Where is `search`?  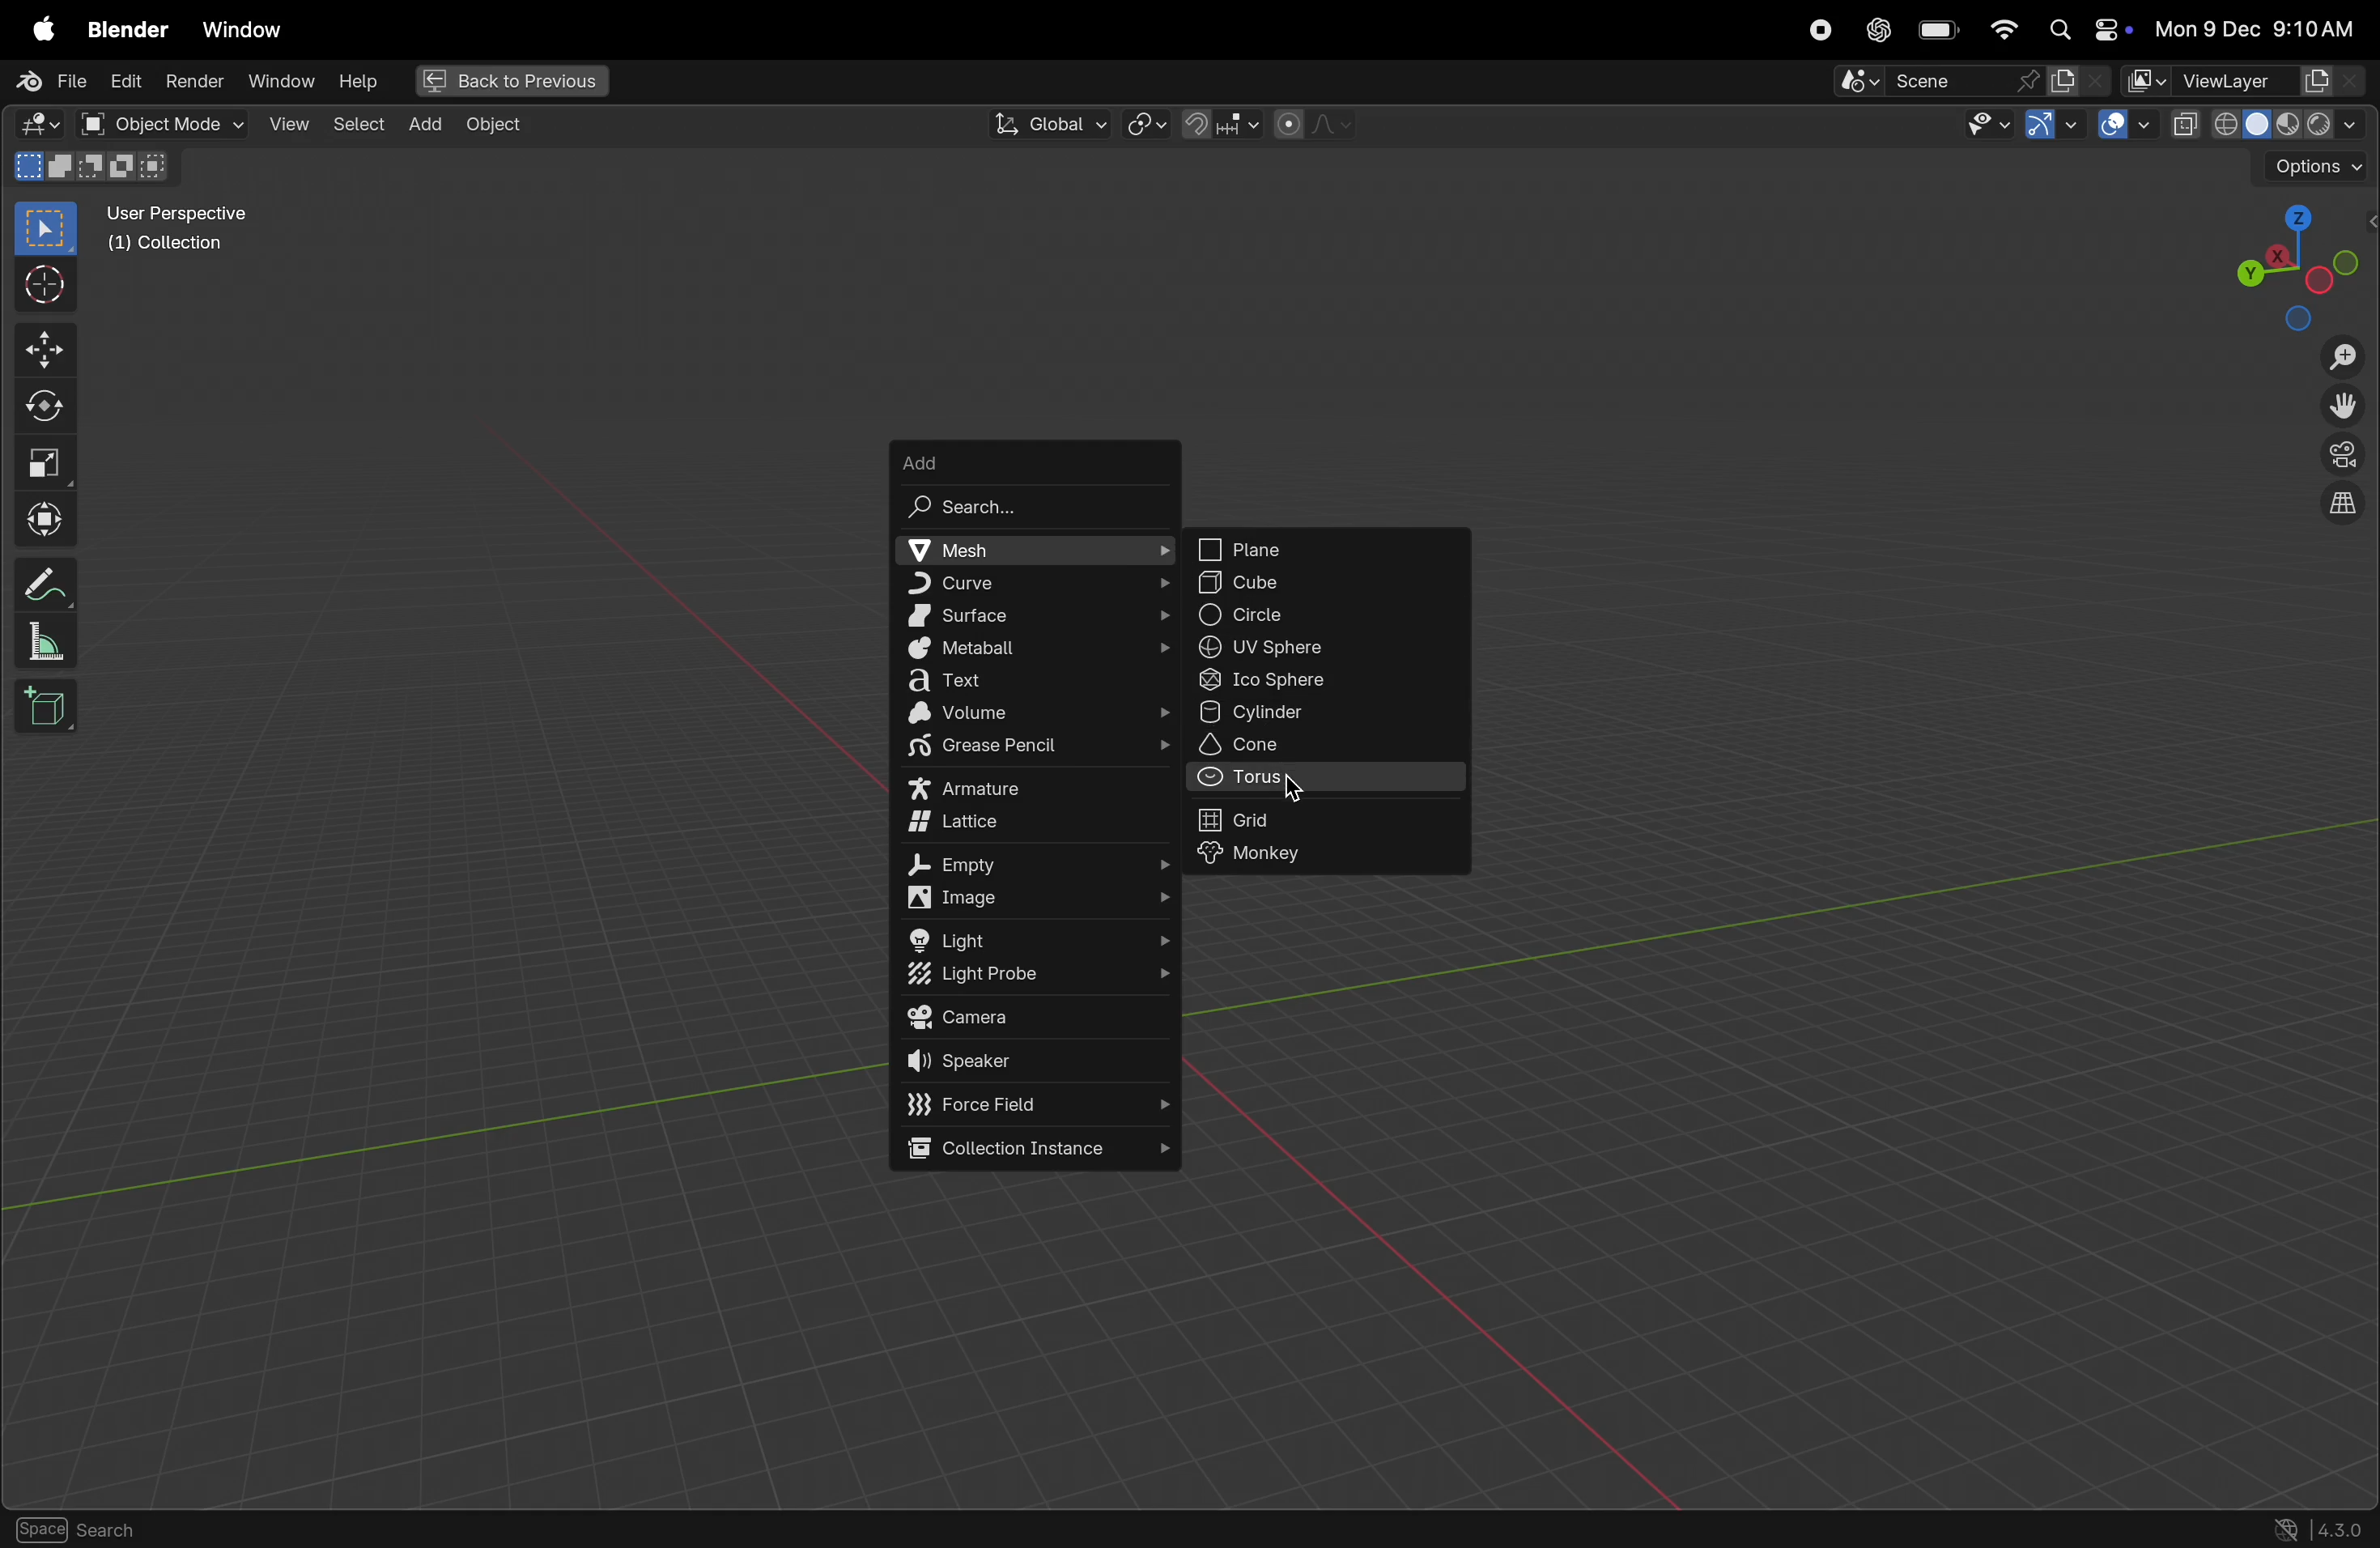
search is located at coordinates (1034, 506).